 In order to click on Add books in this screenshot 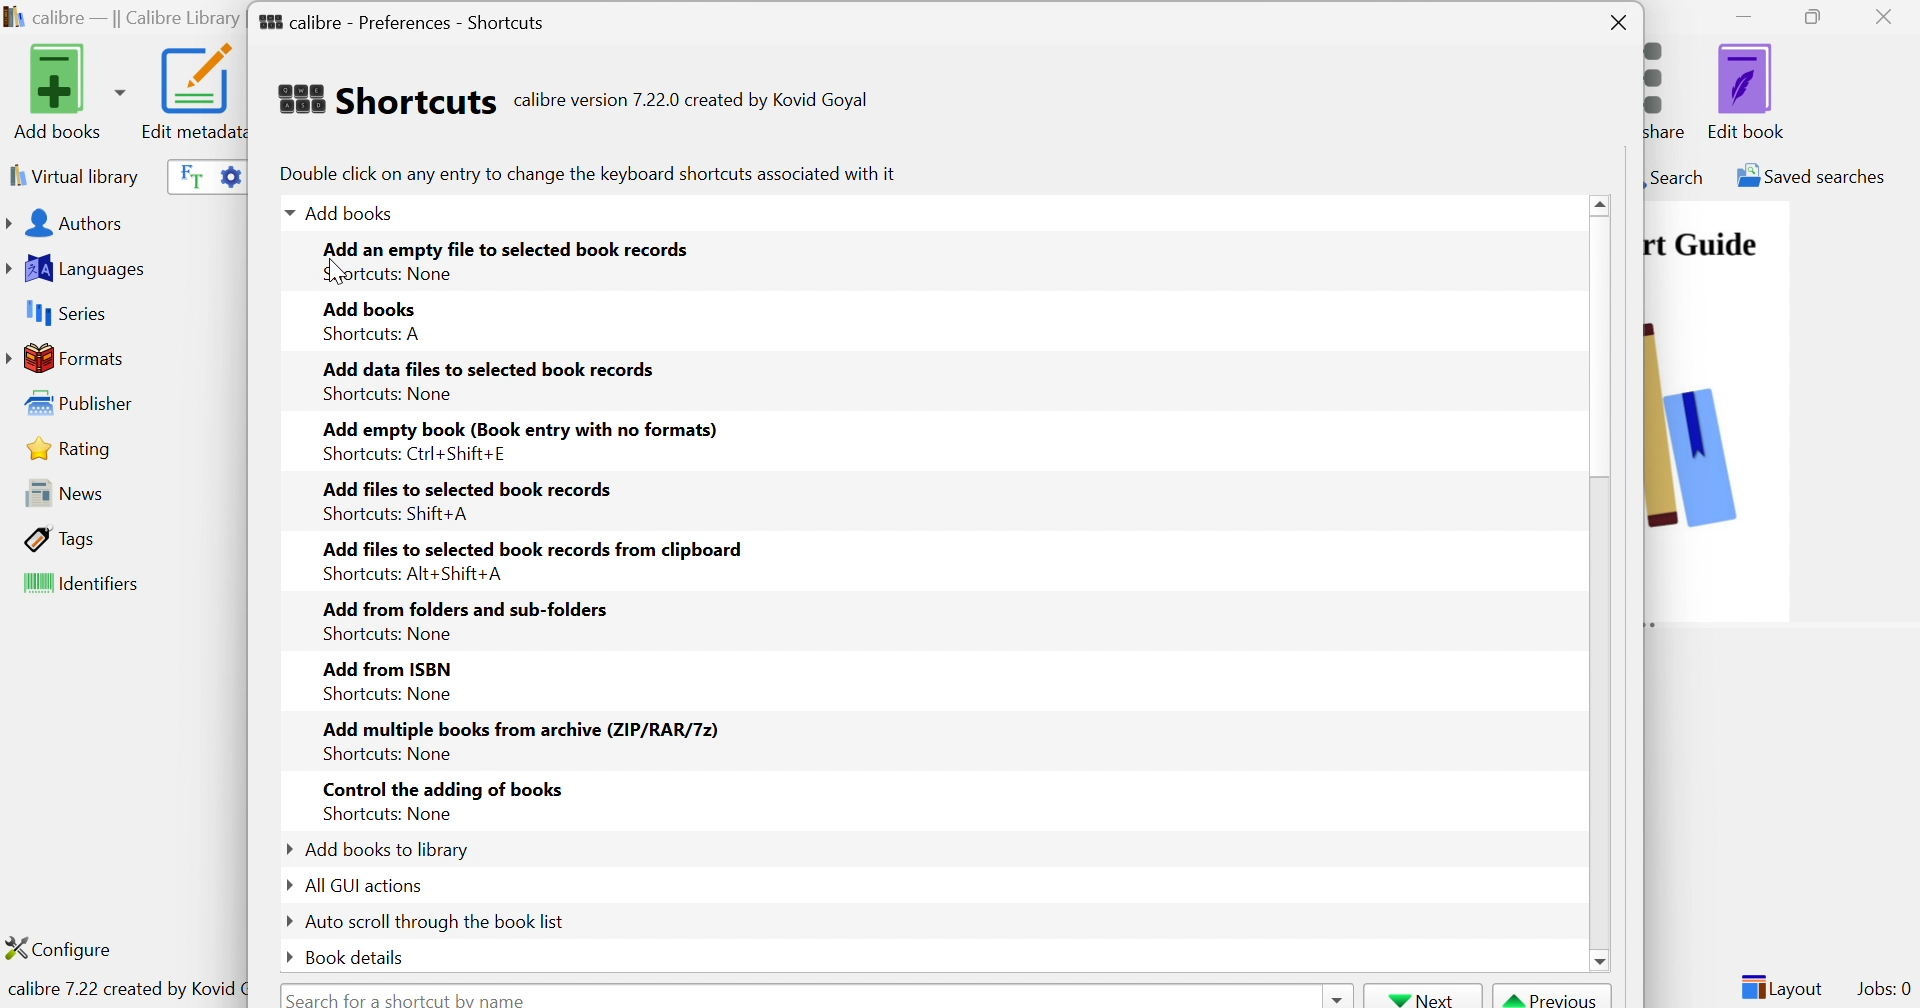, I will do `click(354, 211)`.